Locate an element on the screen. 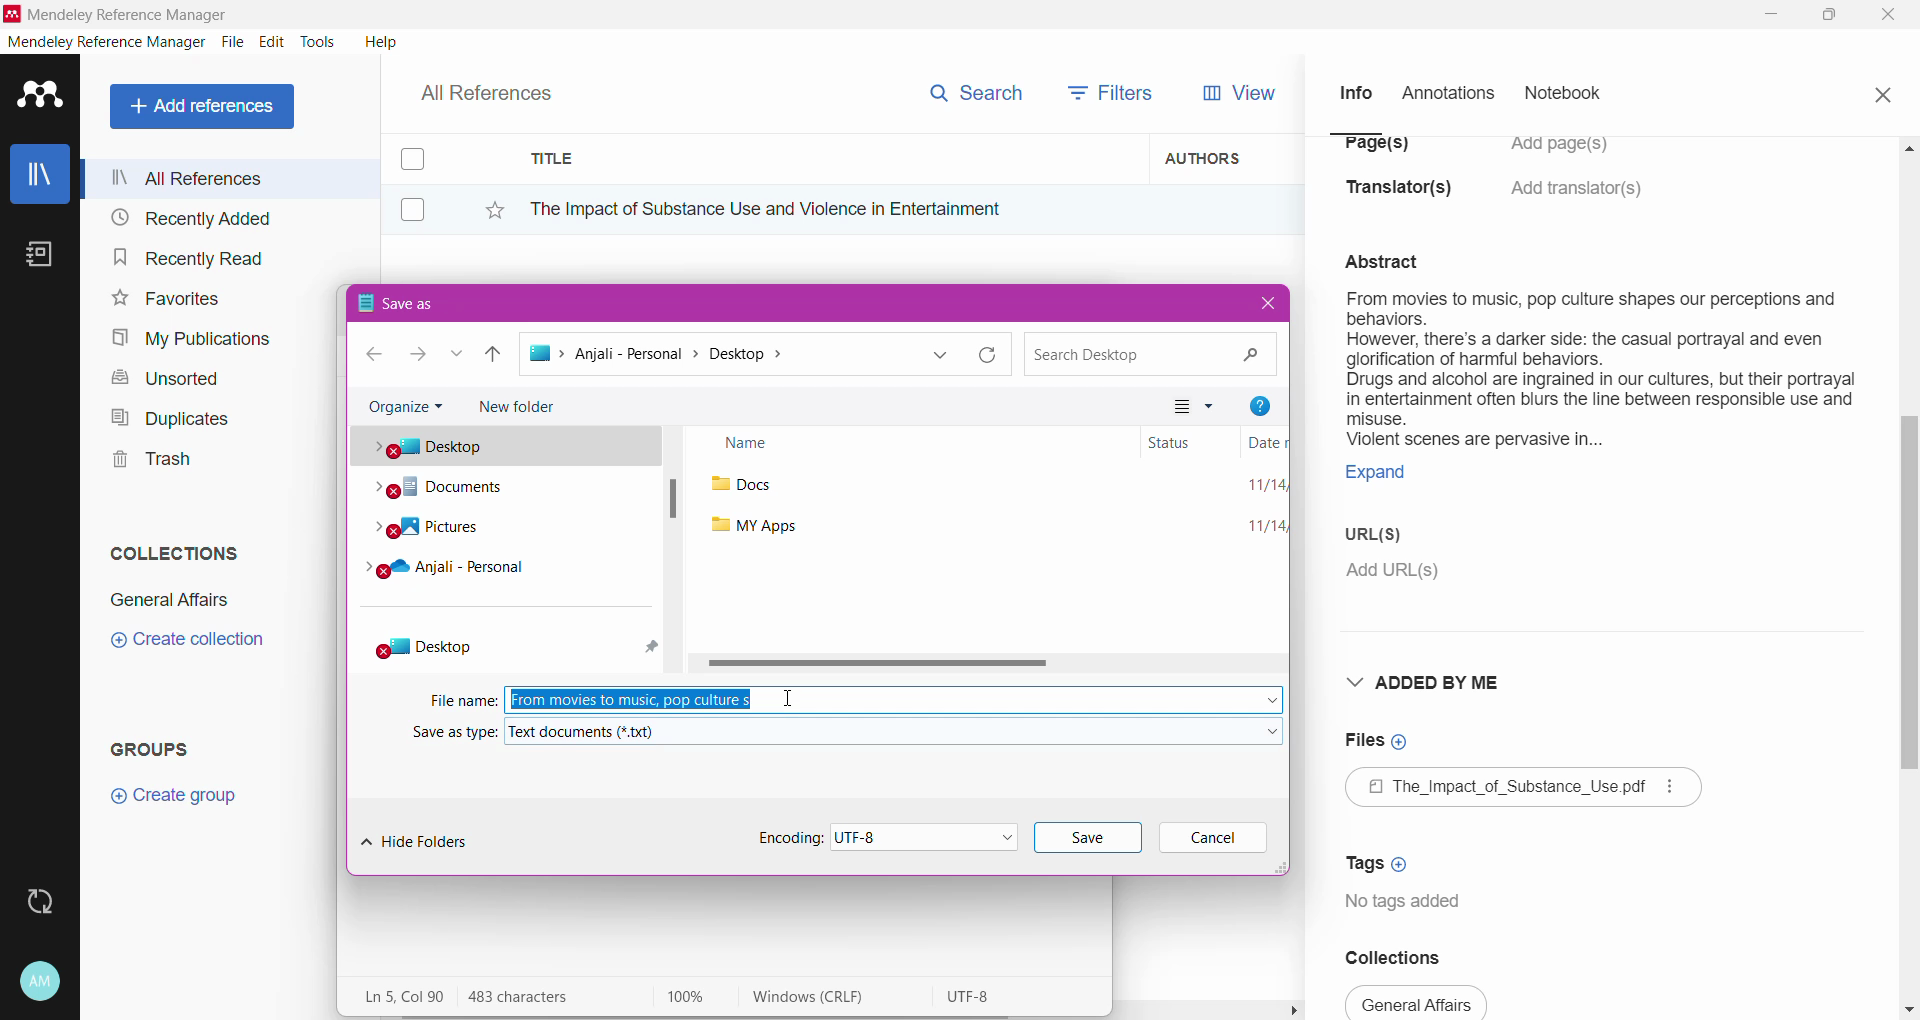 The image size is (1920, 1020). Document summary selected to be copied is located at coordinates (1599, 397).